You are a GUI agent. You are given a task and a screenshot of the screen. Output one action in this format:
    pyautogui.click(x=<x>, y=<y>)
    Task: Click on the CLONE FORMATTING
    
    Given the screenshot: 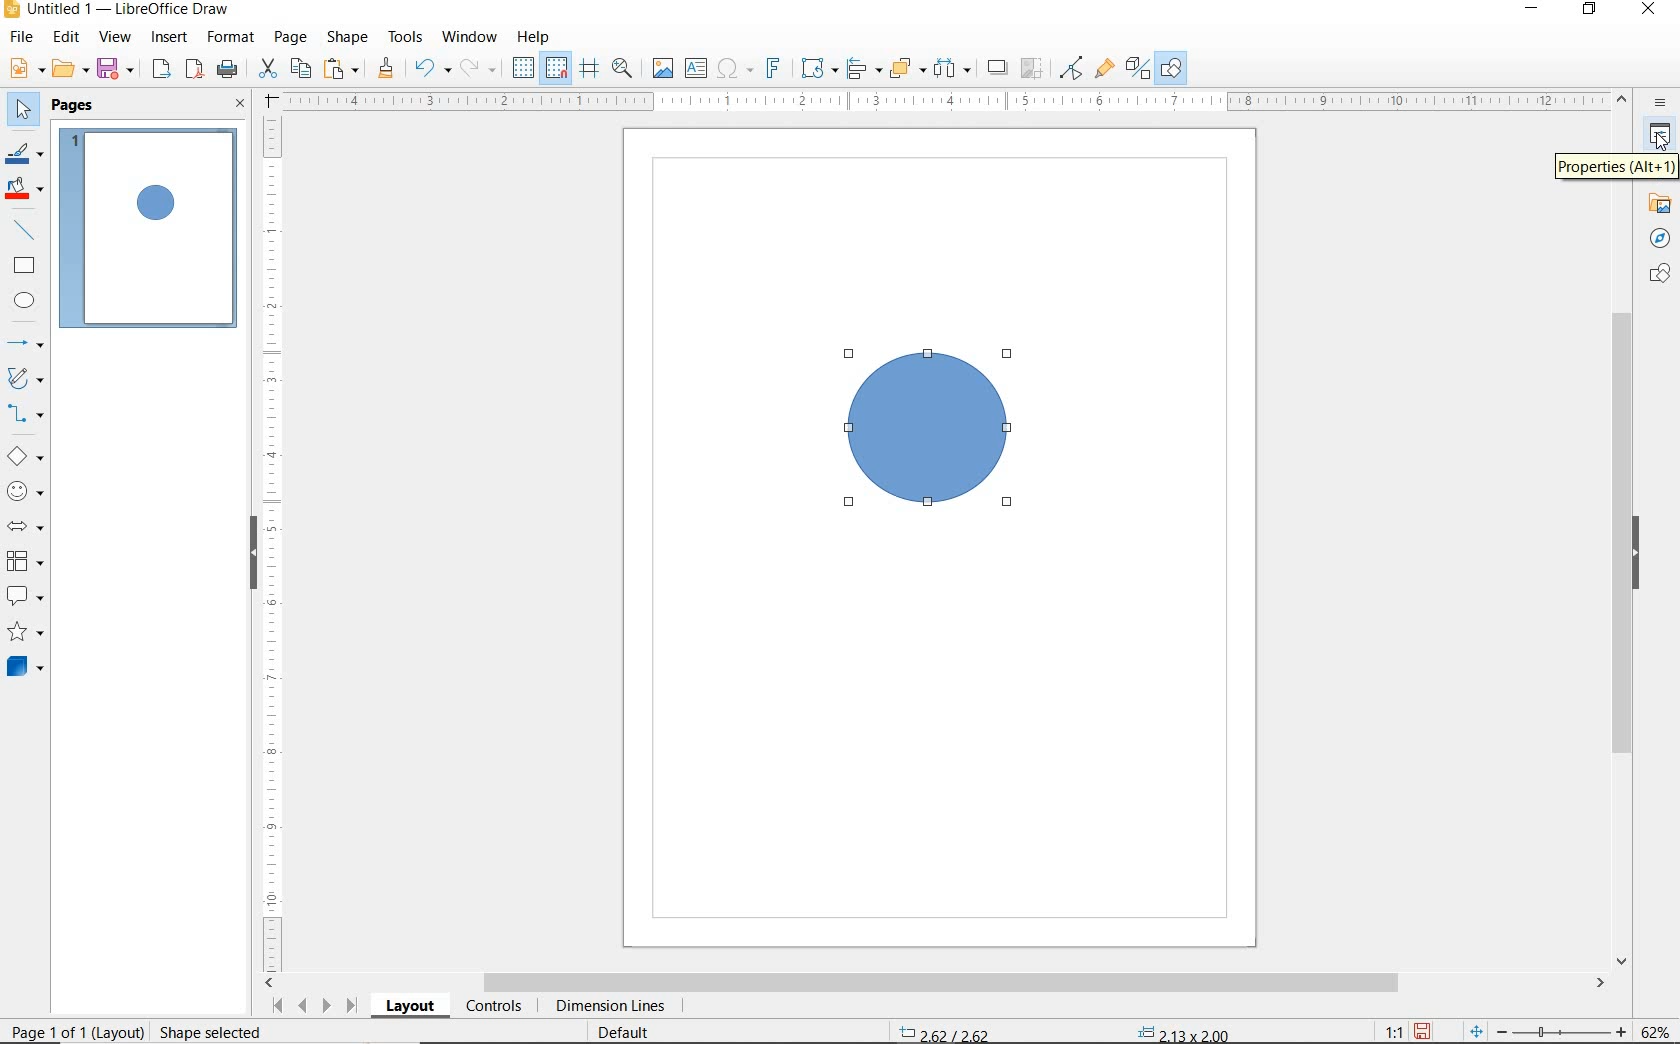 What is the action you would take?
    pyautogui.click(x=388, y=68)
    